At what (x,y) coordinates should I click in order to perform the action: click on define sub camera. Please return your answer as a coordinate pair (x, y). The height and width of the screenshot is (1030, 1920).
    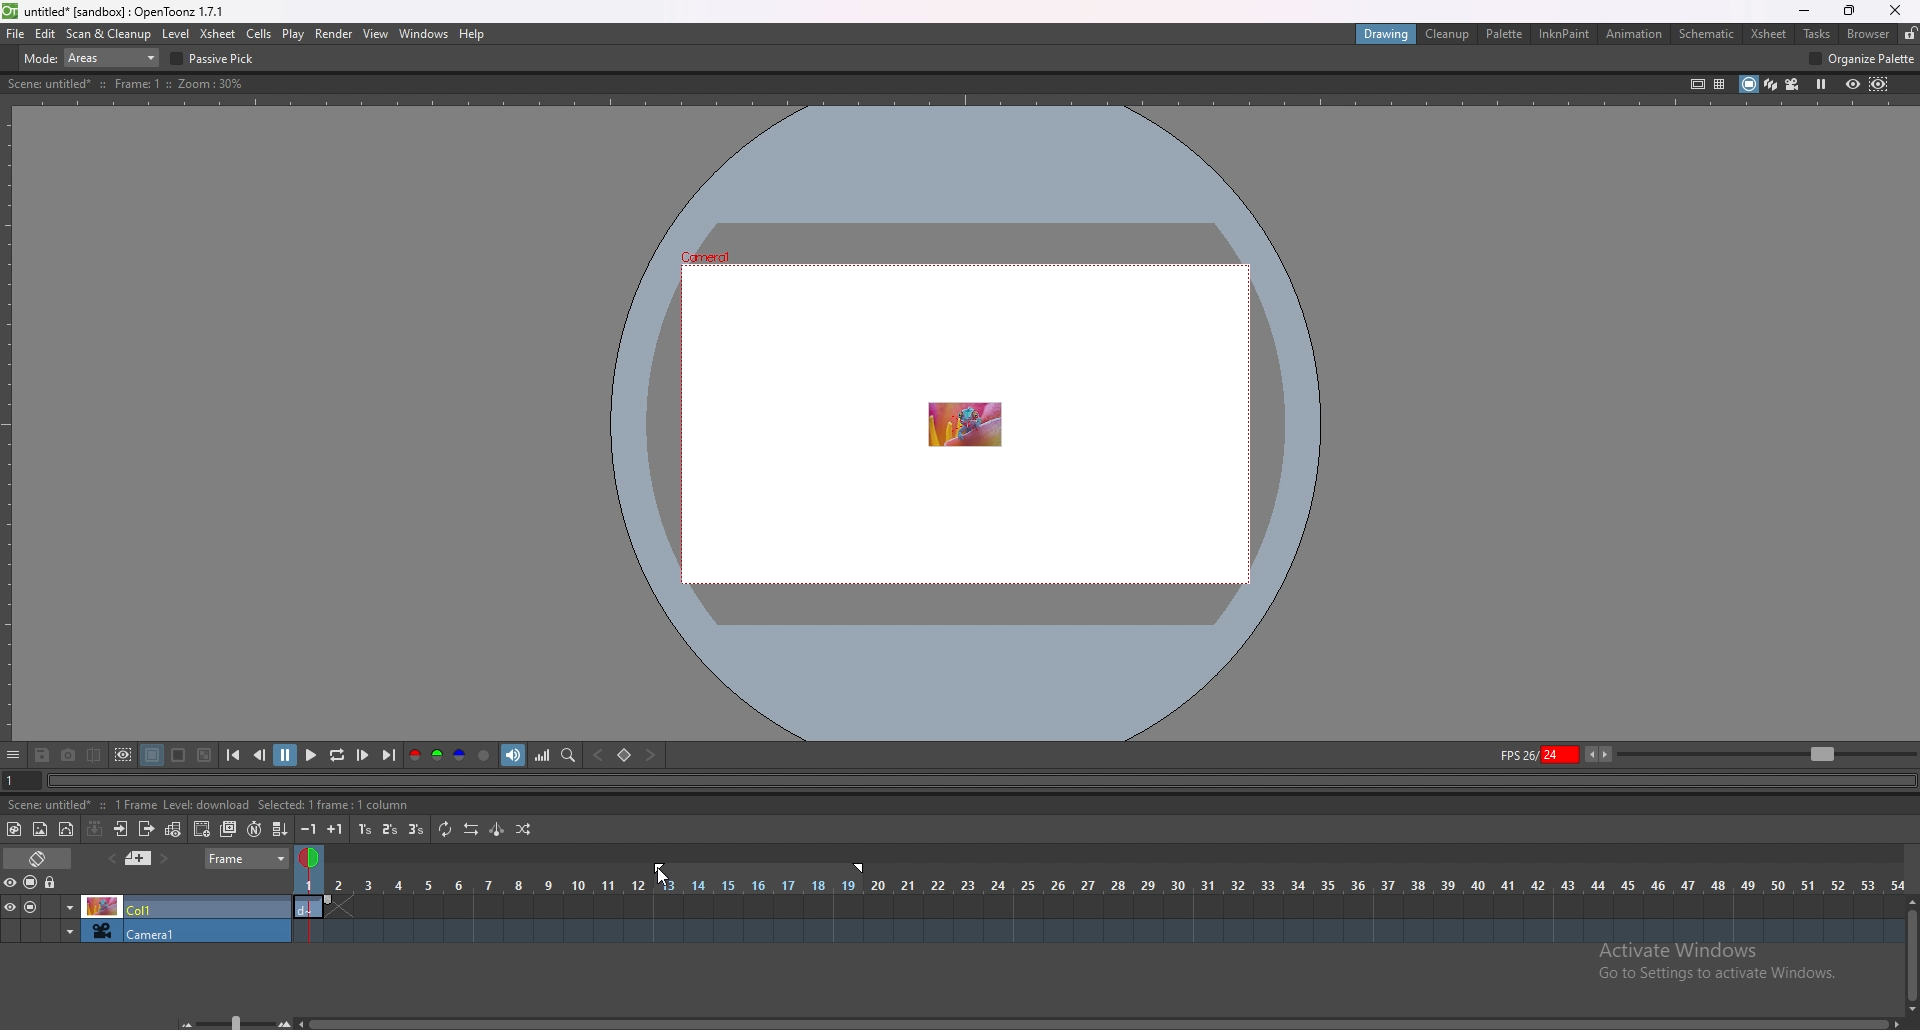
    Looking at the image, I should click on (125, 755).